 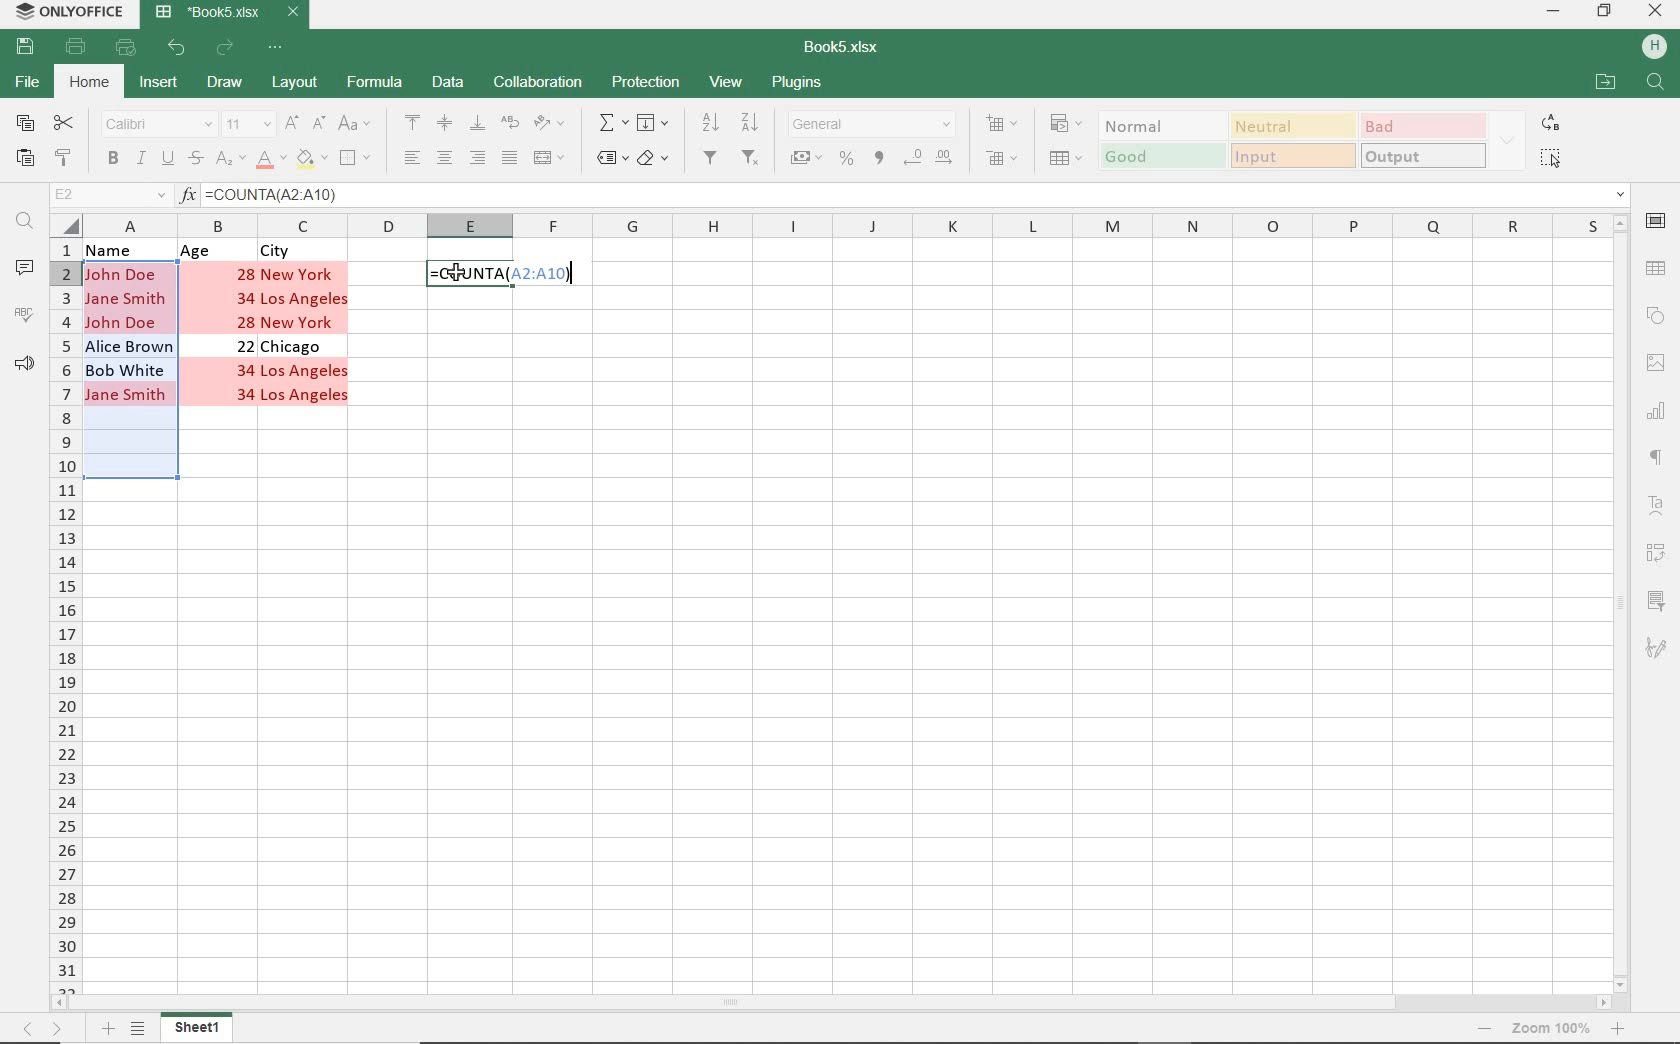 What do you see at coordinates (444, 159) in the screenshot?
I see `ALIGN CENTER` at bounding box center [444, 159].